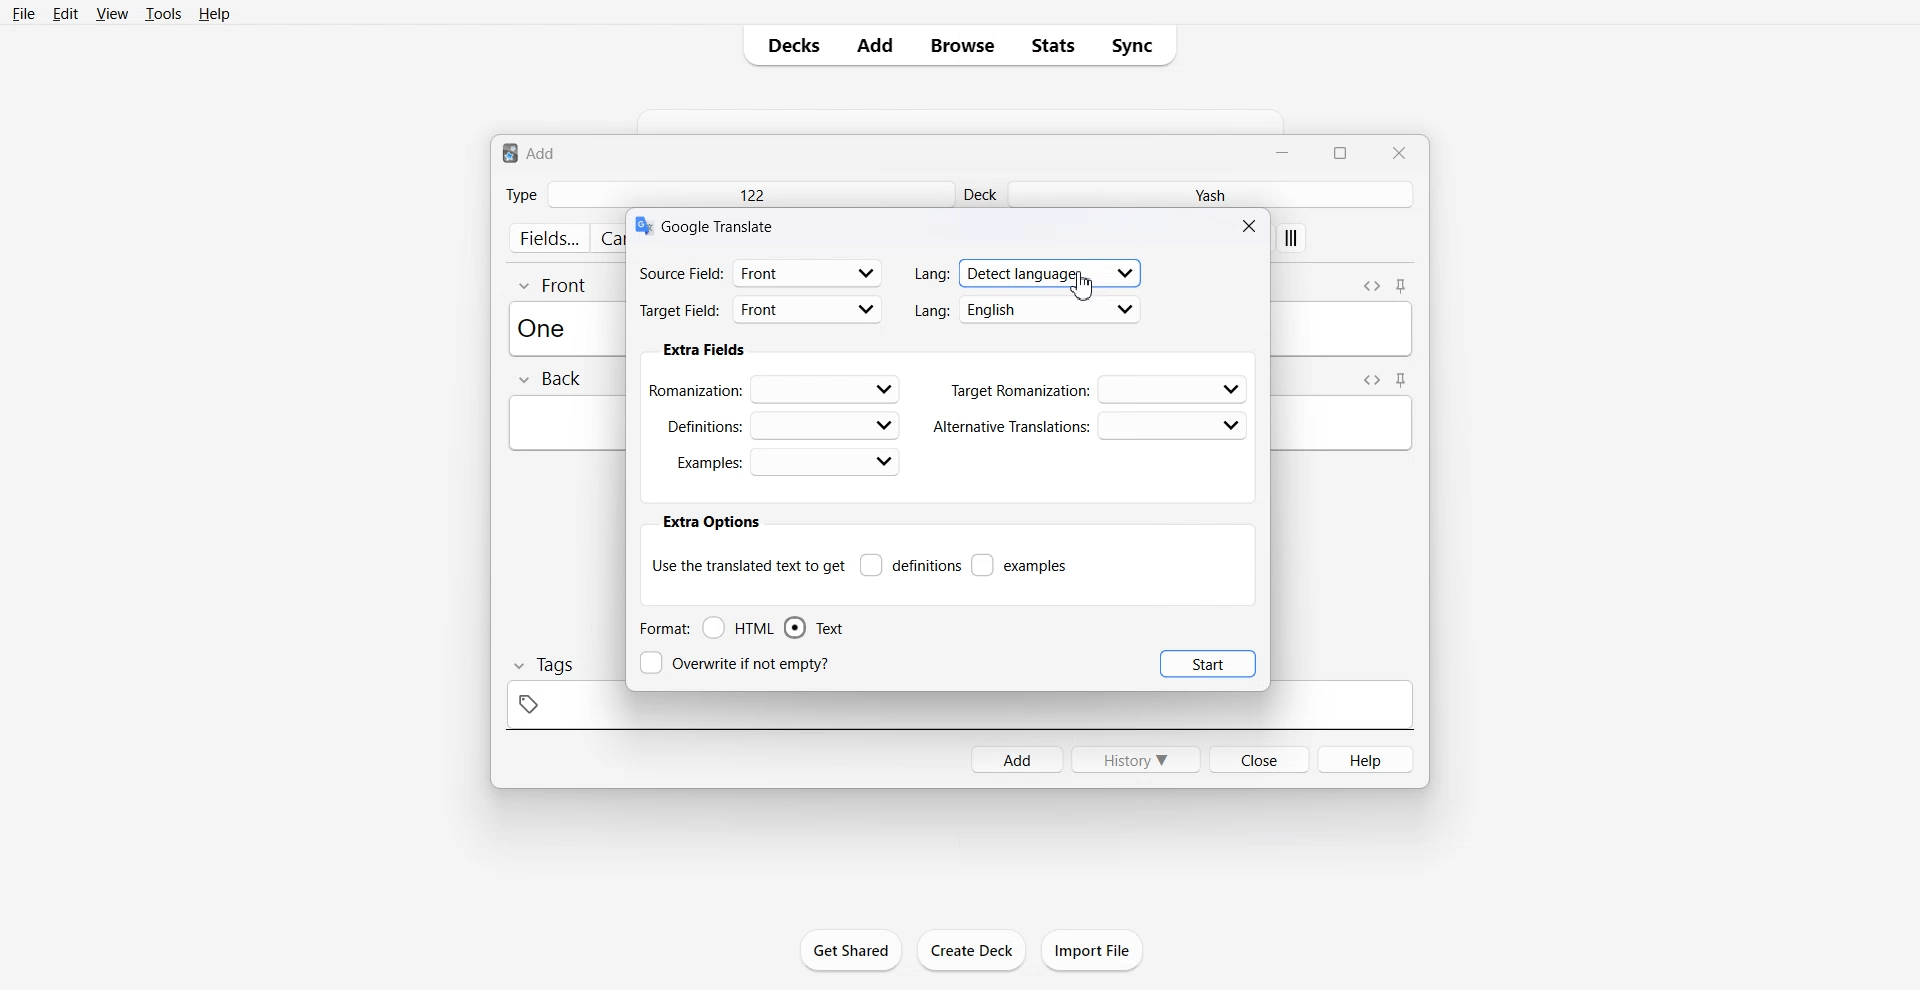 The image size is (1920, 990). Describe the element at coordinates (1344, 151) in the screenshot. I see `Maximize` at that location.